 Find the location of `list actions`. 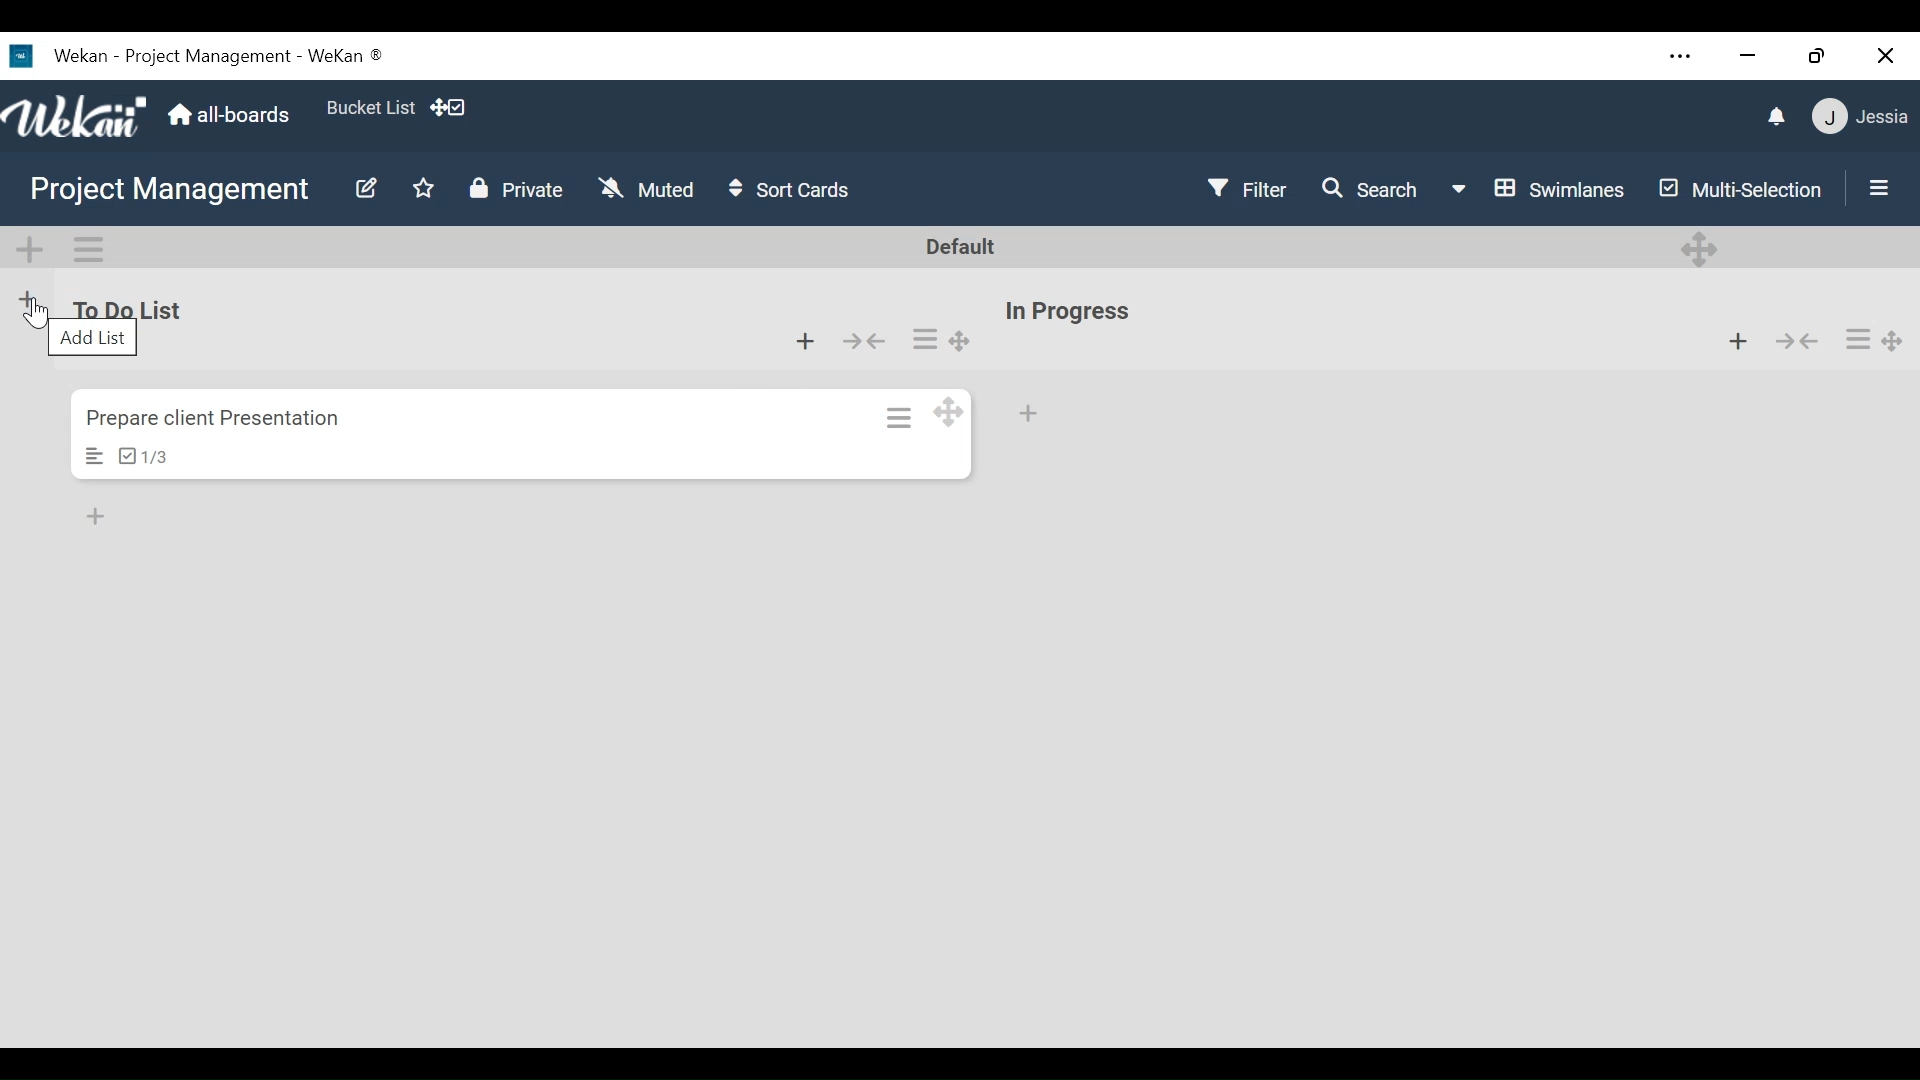

list actions is located at coordinates (1857, 339).